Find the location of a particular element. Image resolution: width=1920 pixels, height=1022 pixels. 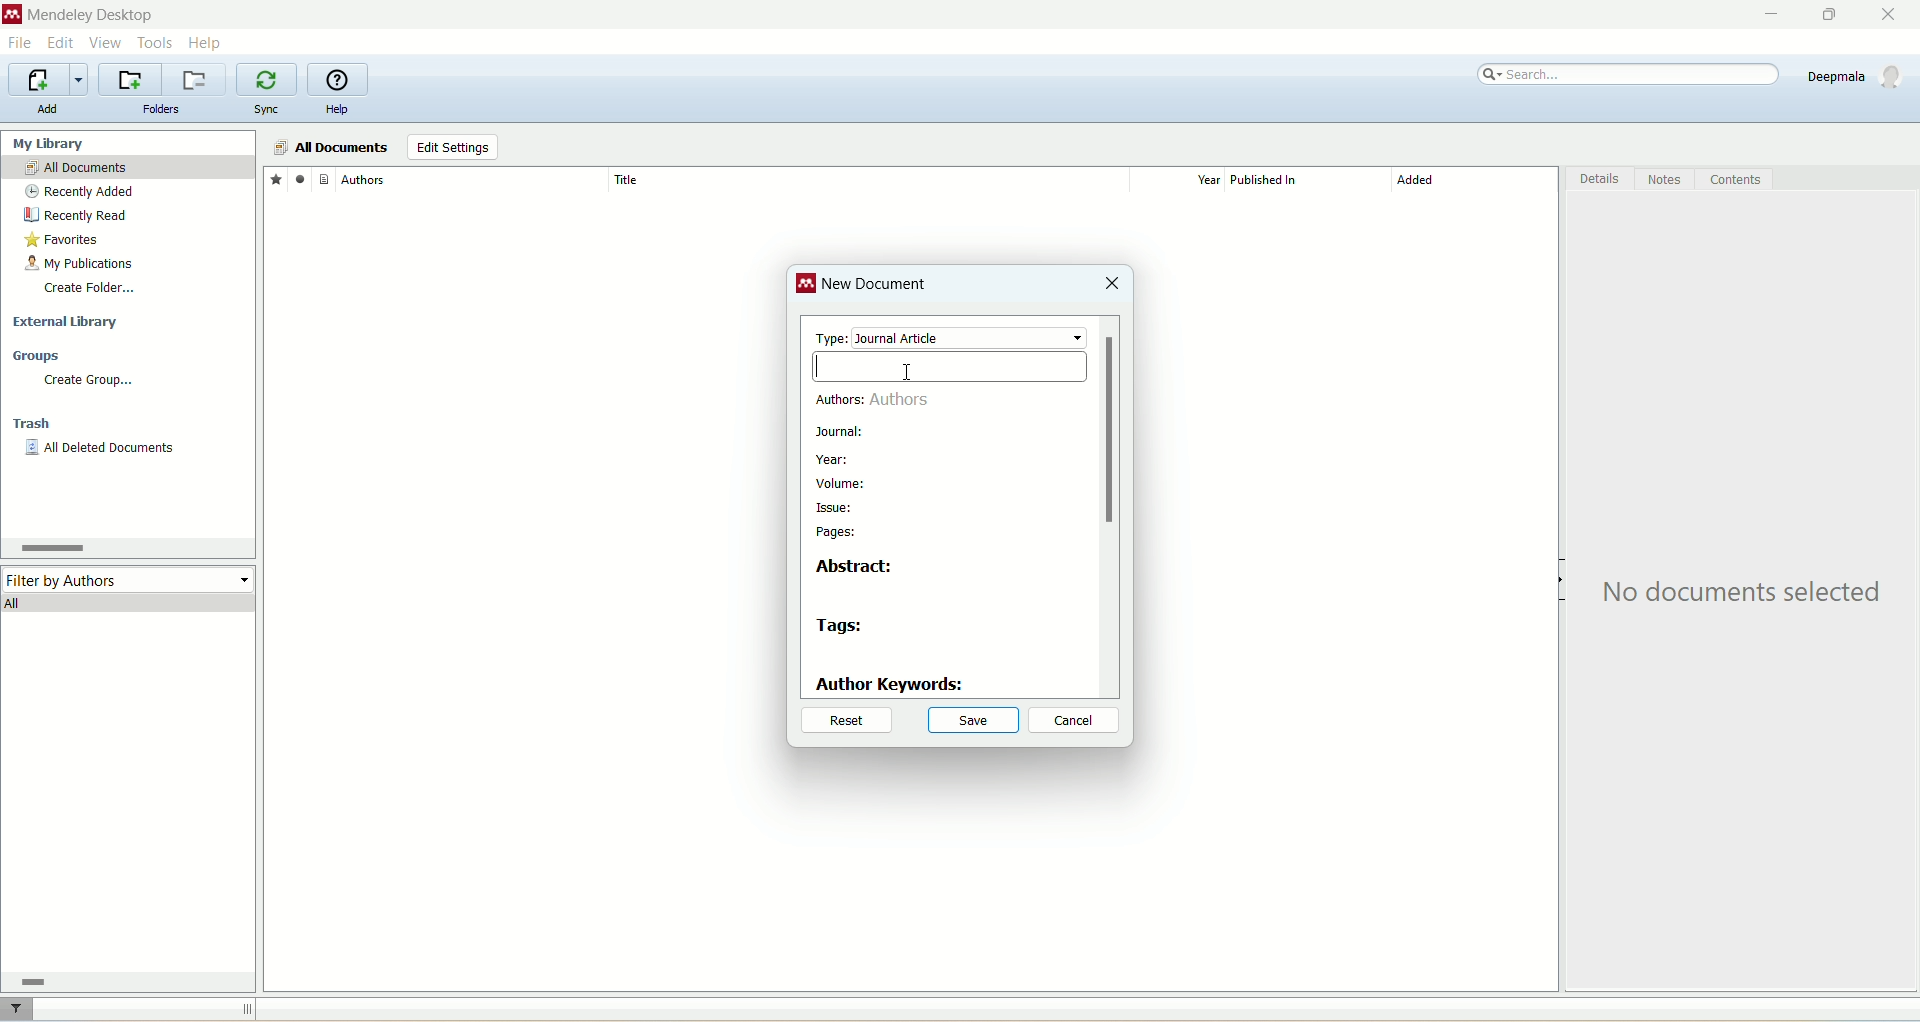

account is located at coordinates (1858, 76).